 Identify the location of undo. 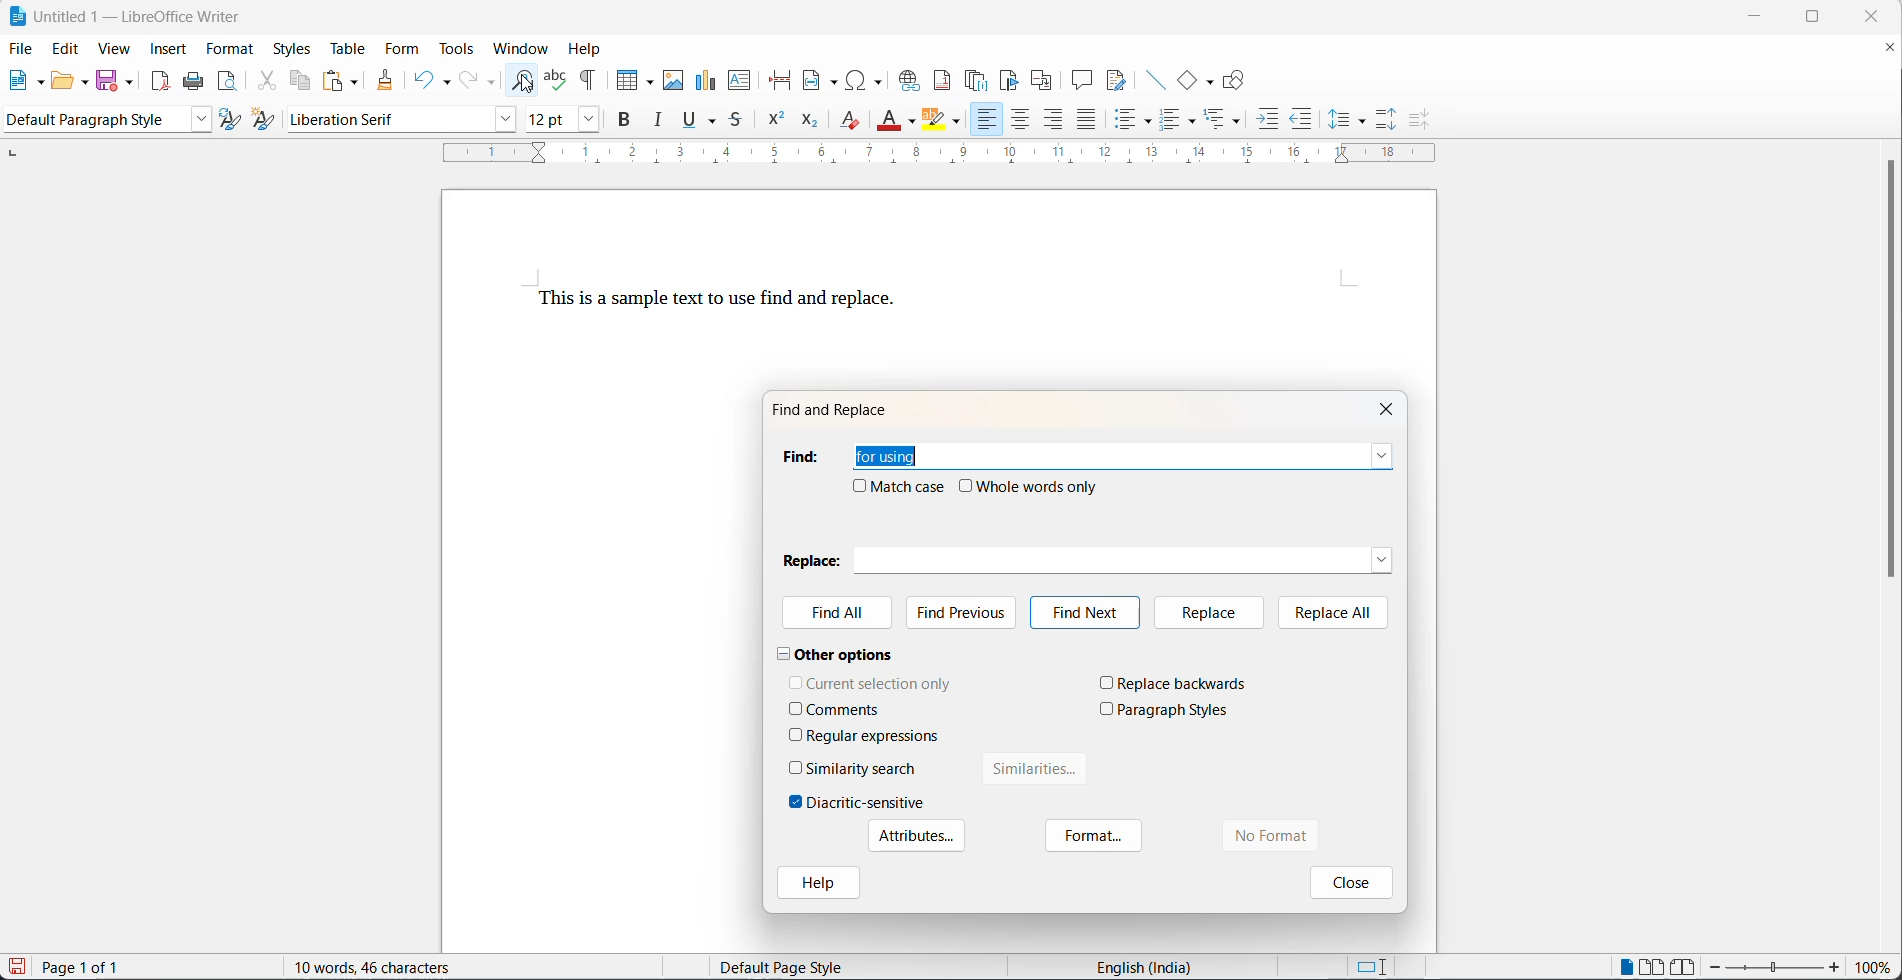
(423, 78).